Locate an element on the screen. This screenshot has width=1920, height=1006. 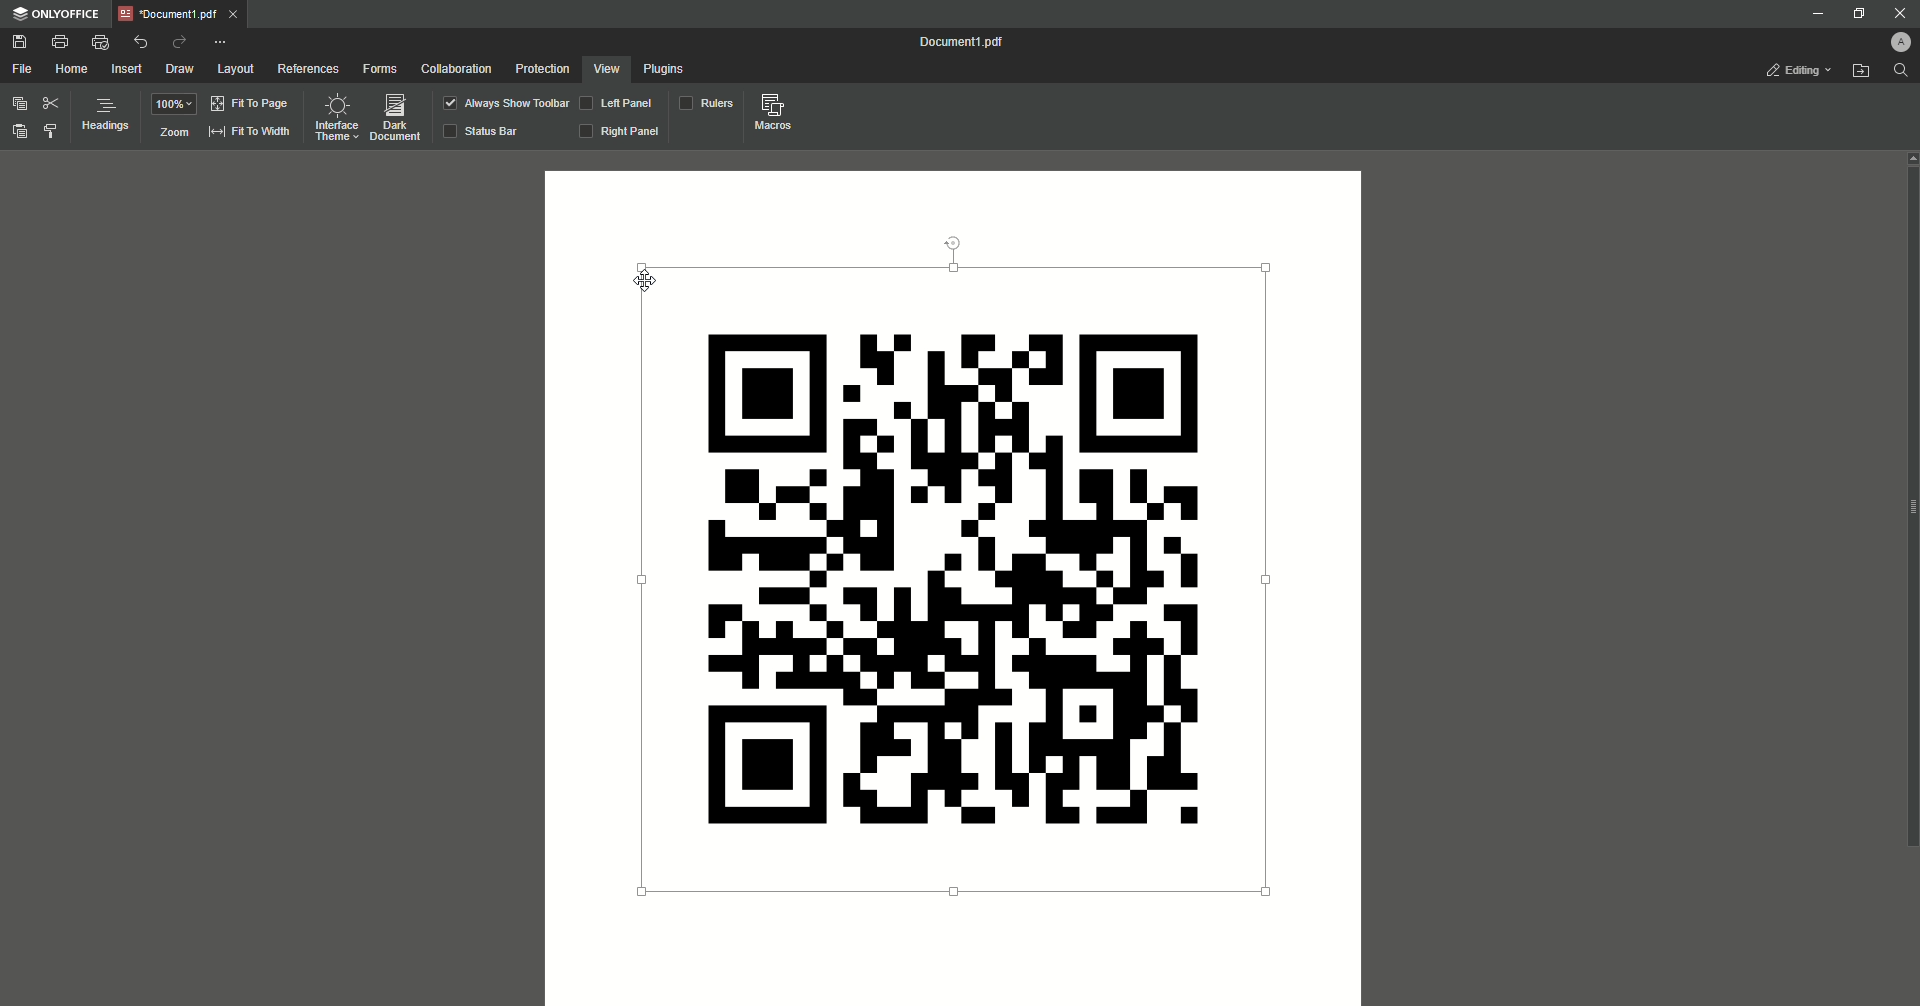
slider is located at coordinates (1894, 507).